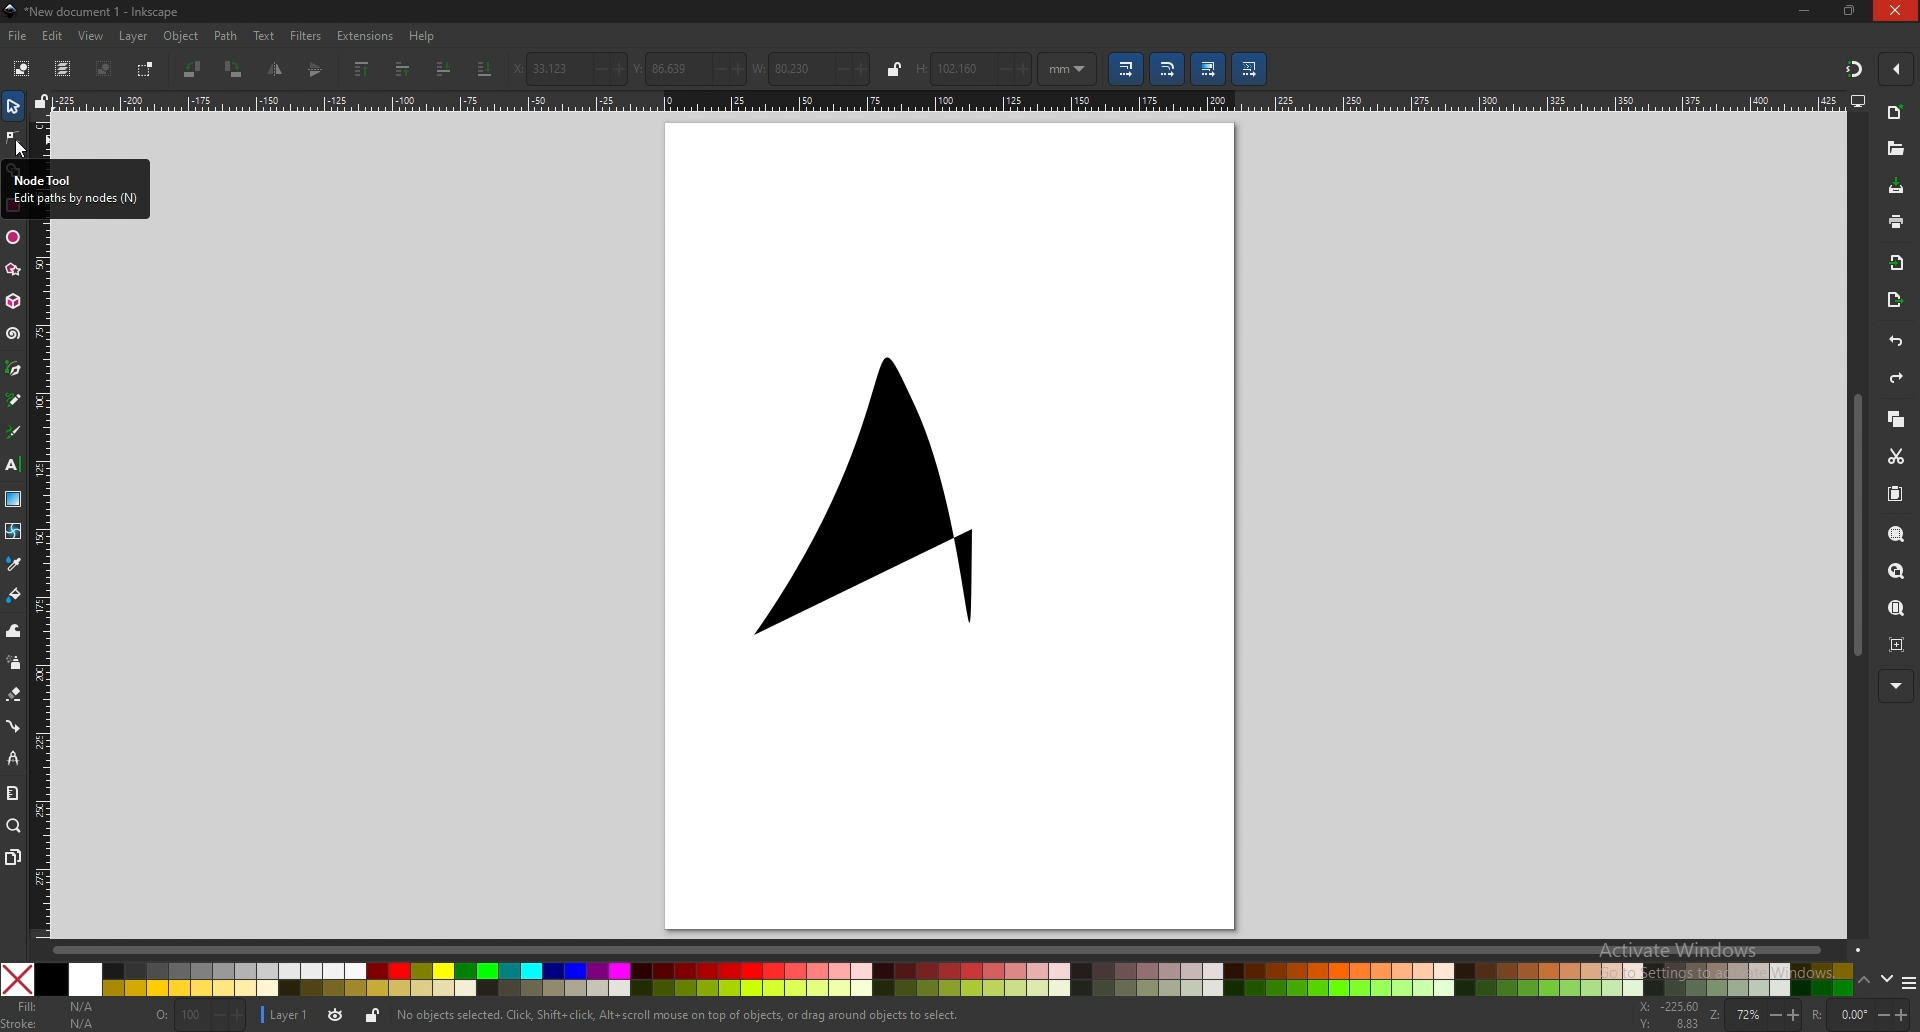 This screenshot has width=1920, height=1032. I want to click on text, so click(264, 36).